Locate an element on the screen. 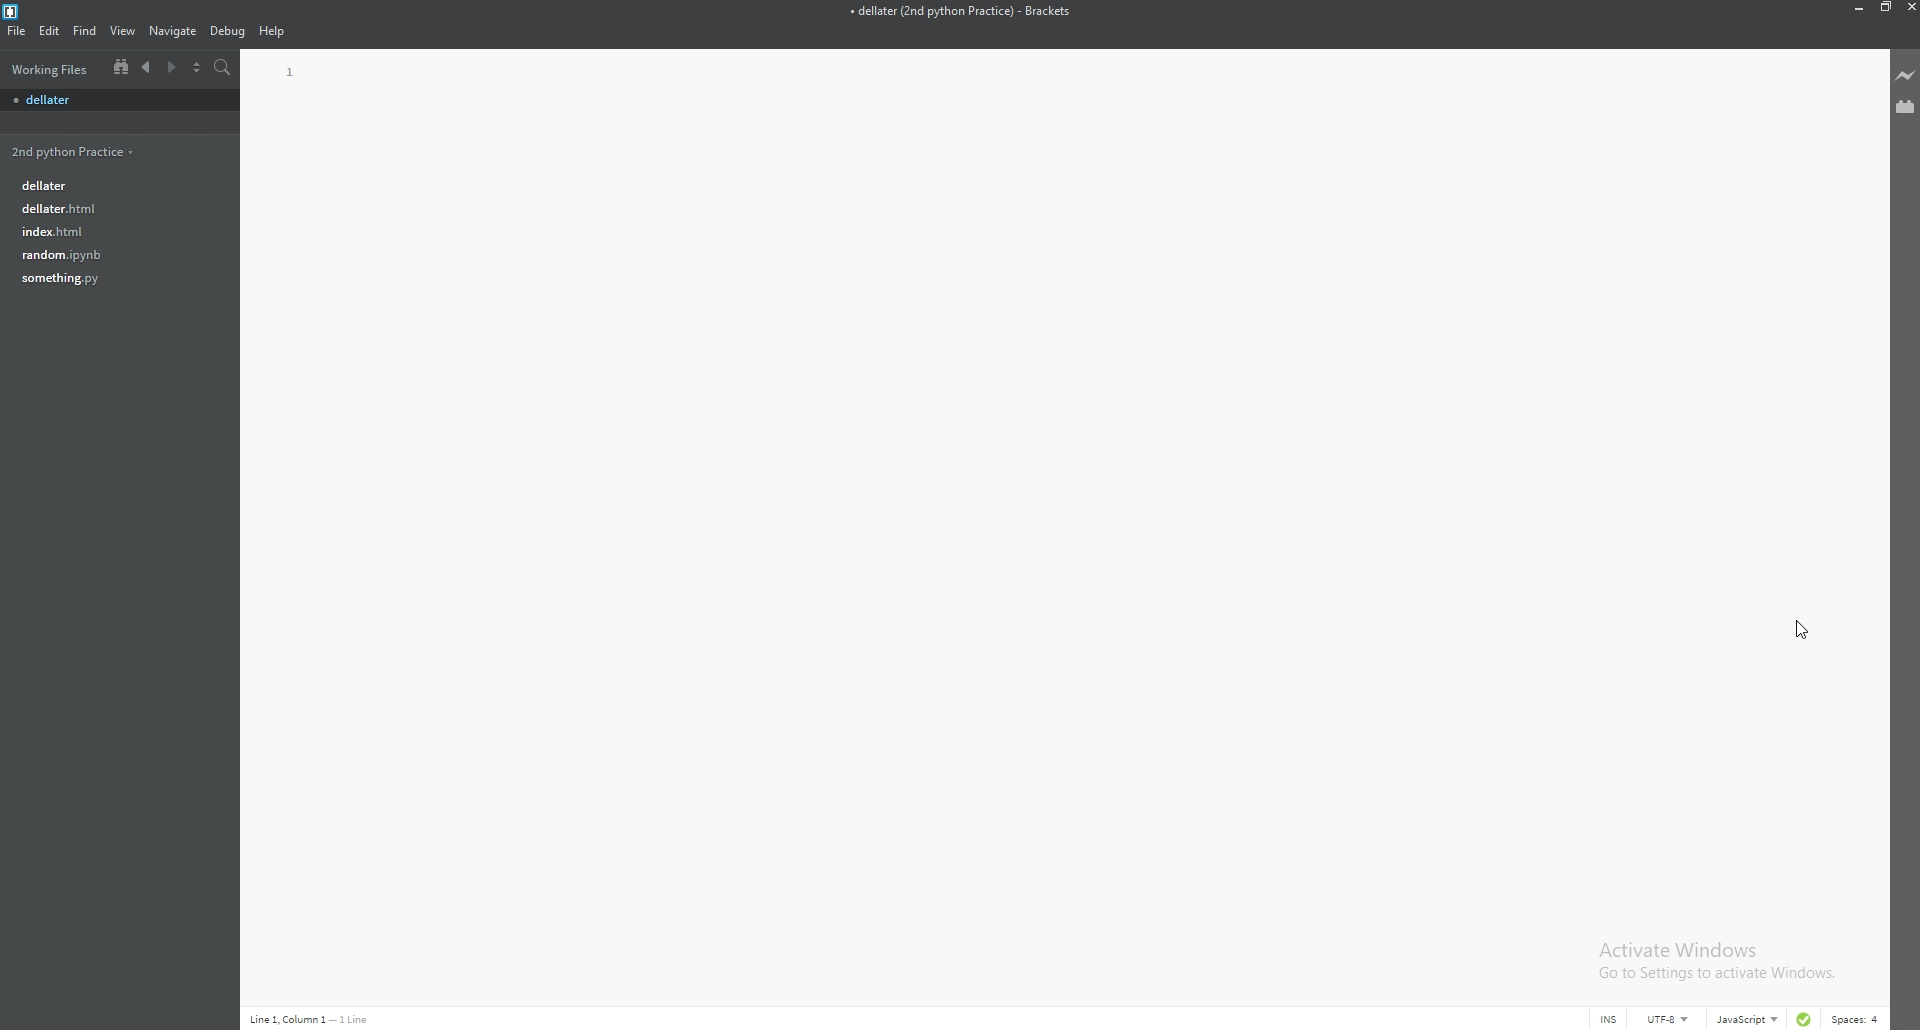  file name is located at coordinates (960, 12).